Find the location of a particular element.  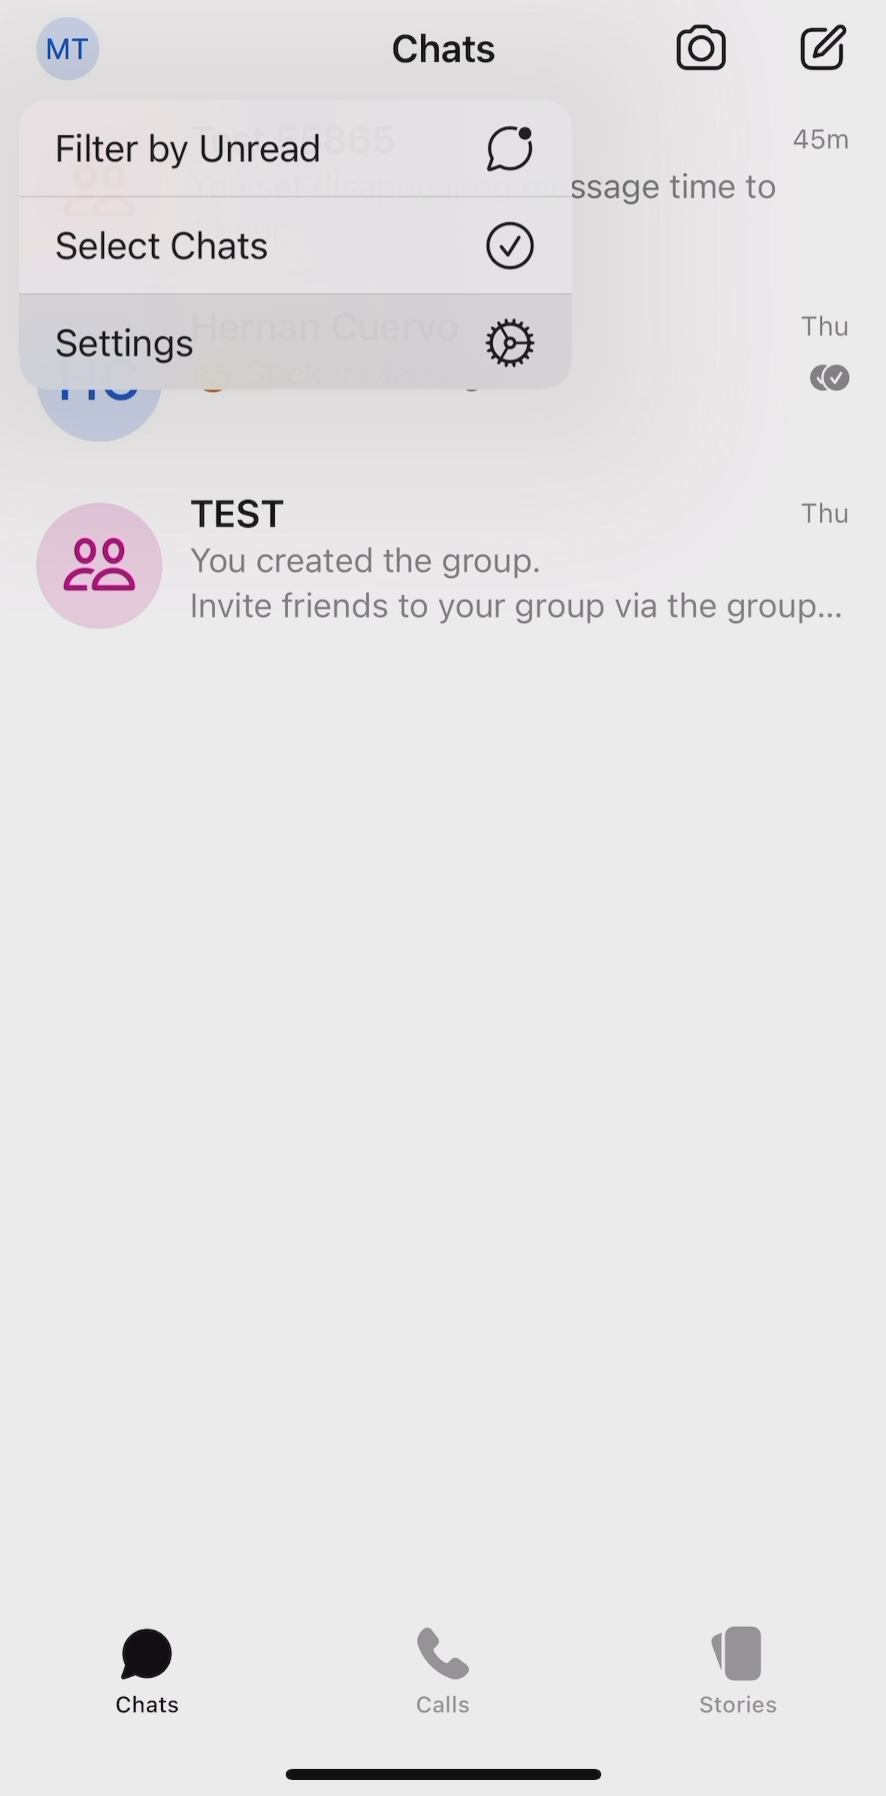

settings selected is located at coordinates (297, 343).